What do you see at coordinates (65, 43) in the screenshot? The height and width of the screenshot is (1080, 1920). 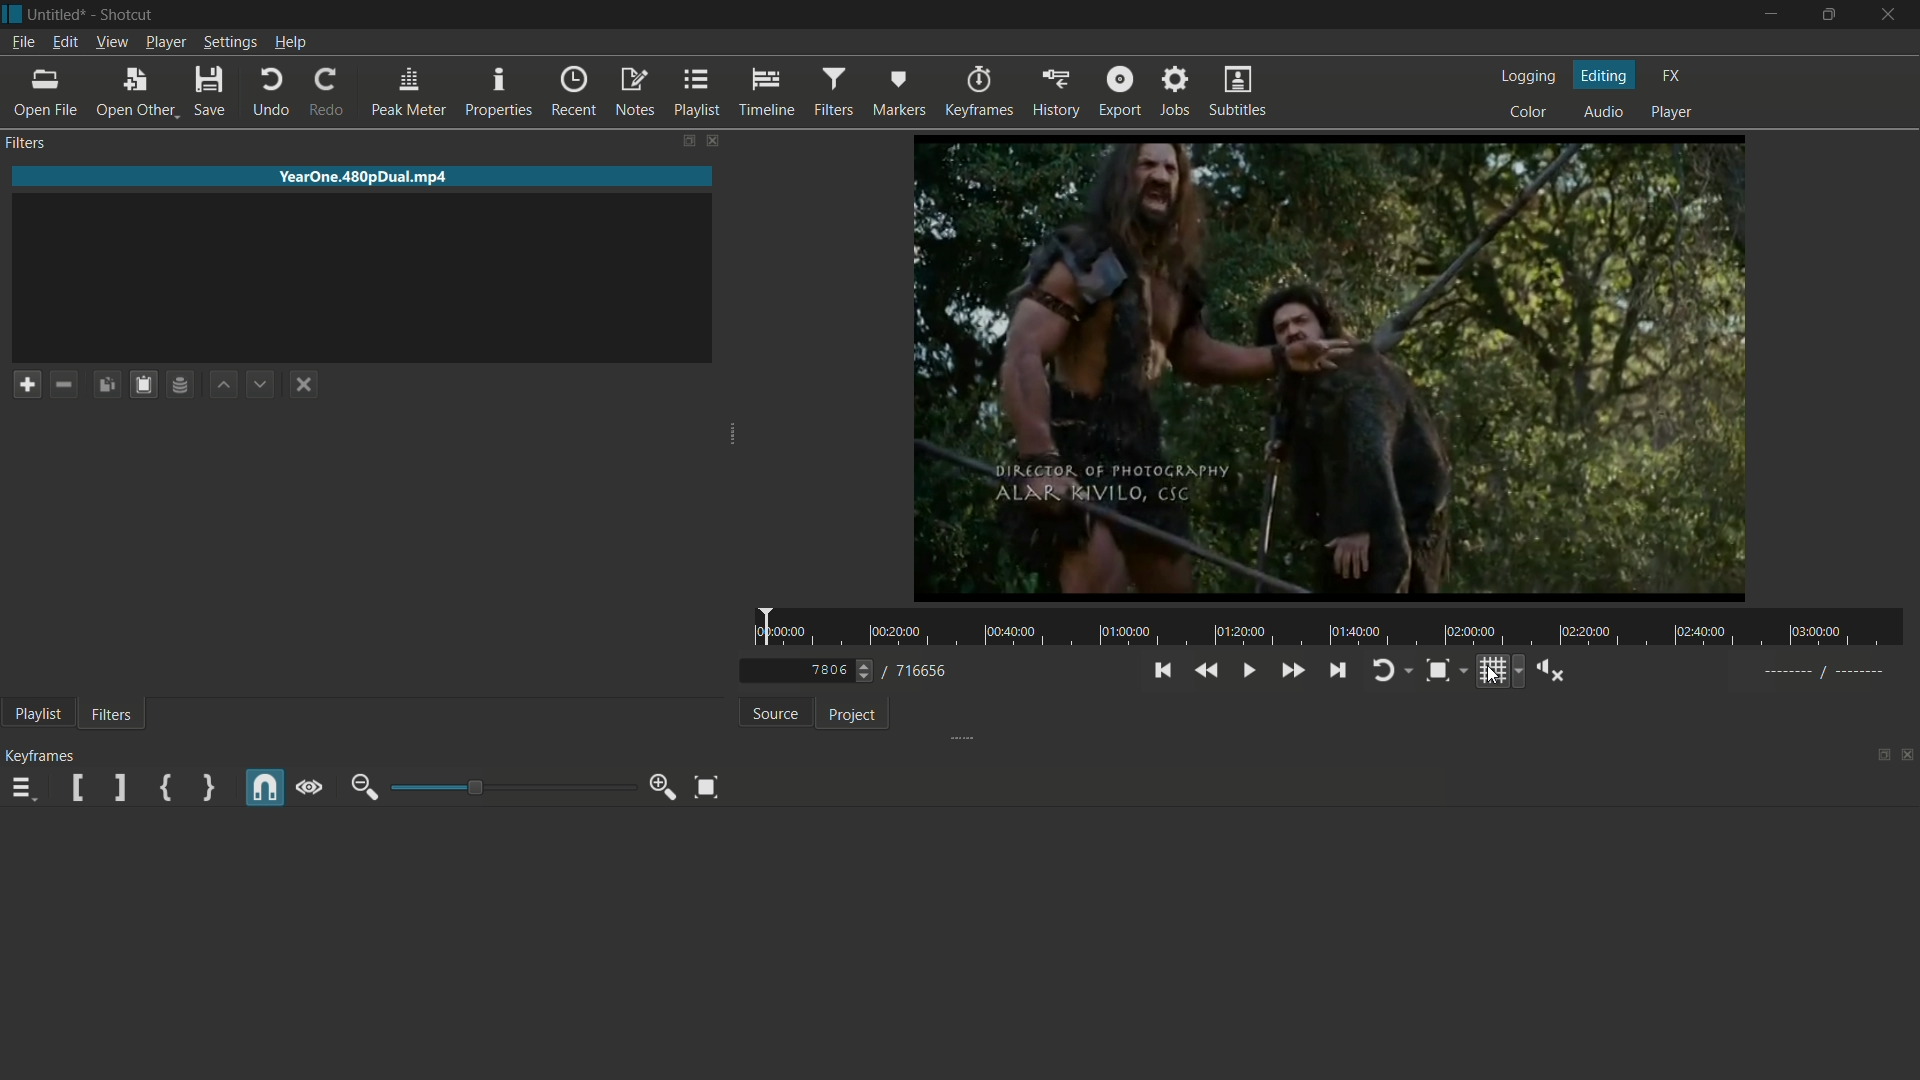 I see `edit menu` at bounding box center [65, 43].